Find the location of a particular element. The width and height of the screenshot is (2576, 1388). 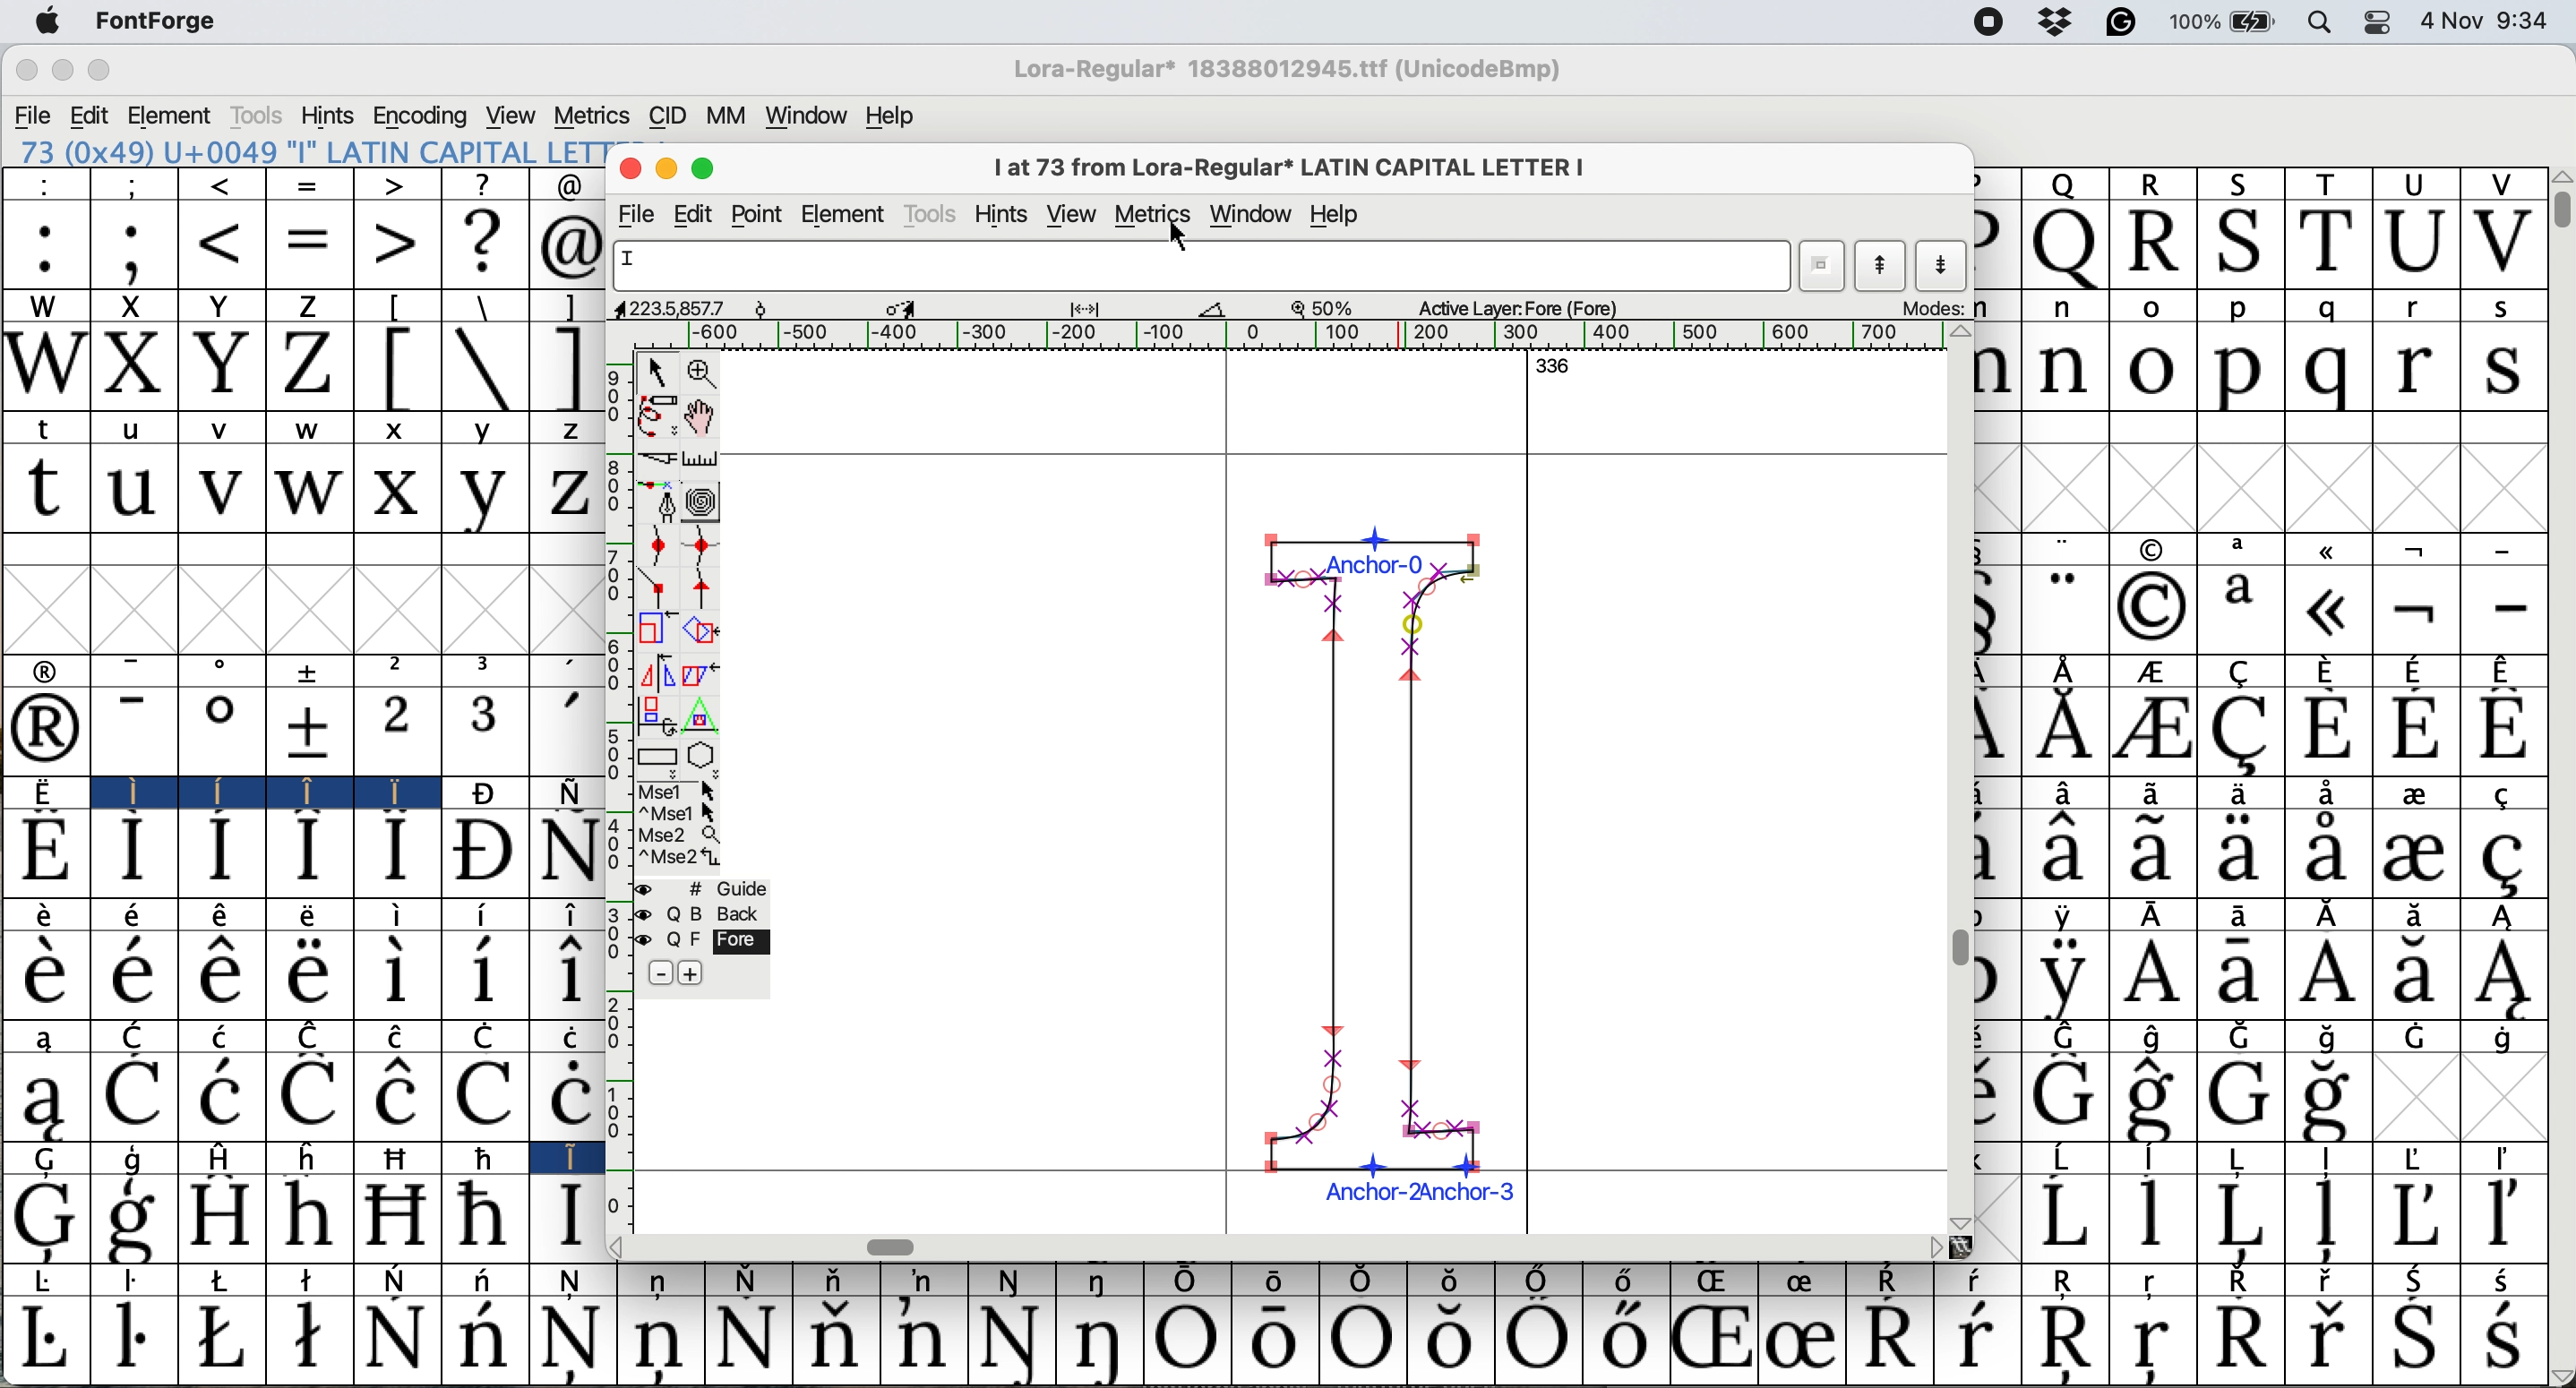

t is located at coordinates (50, 426).